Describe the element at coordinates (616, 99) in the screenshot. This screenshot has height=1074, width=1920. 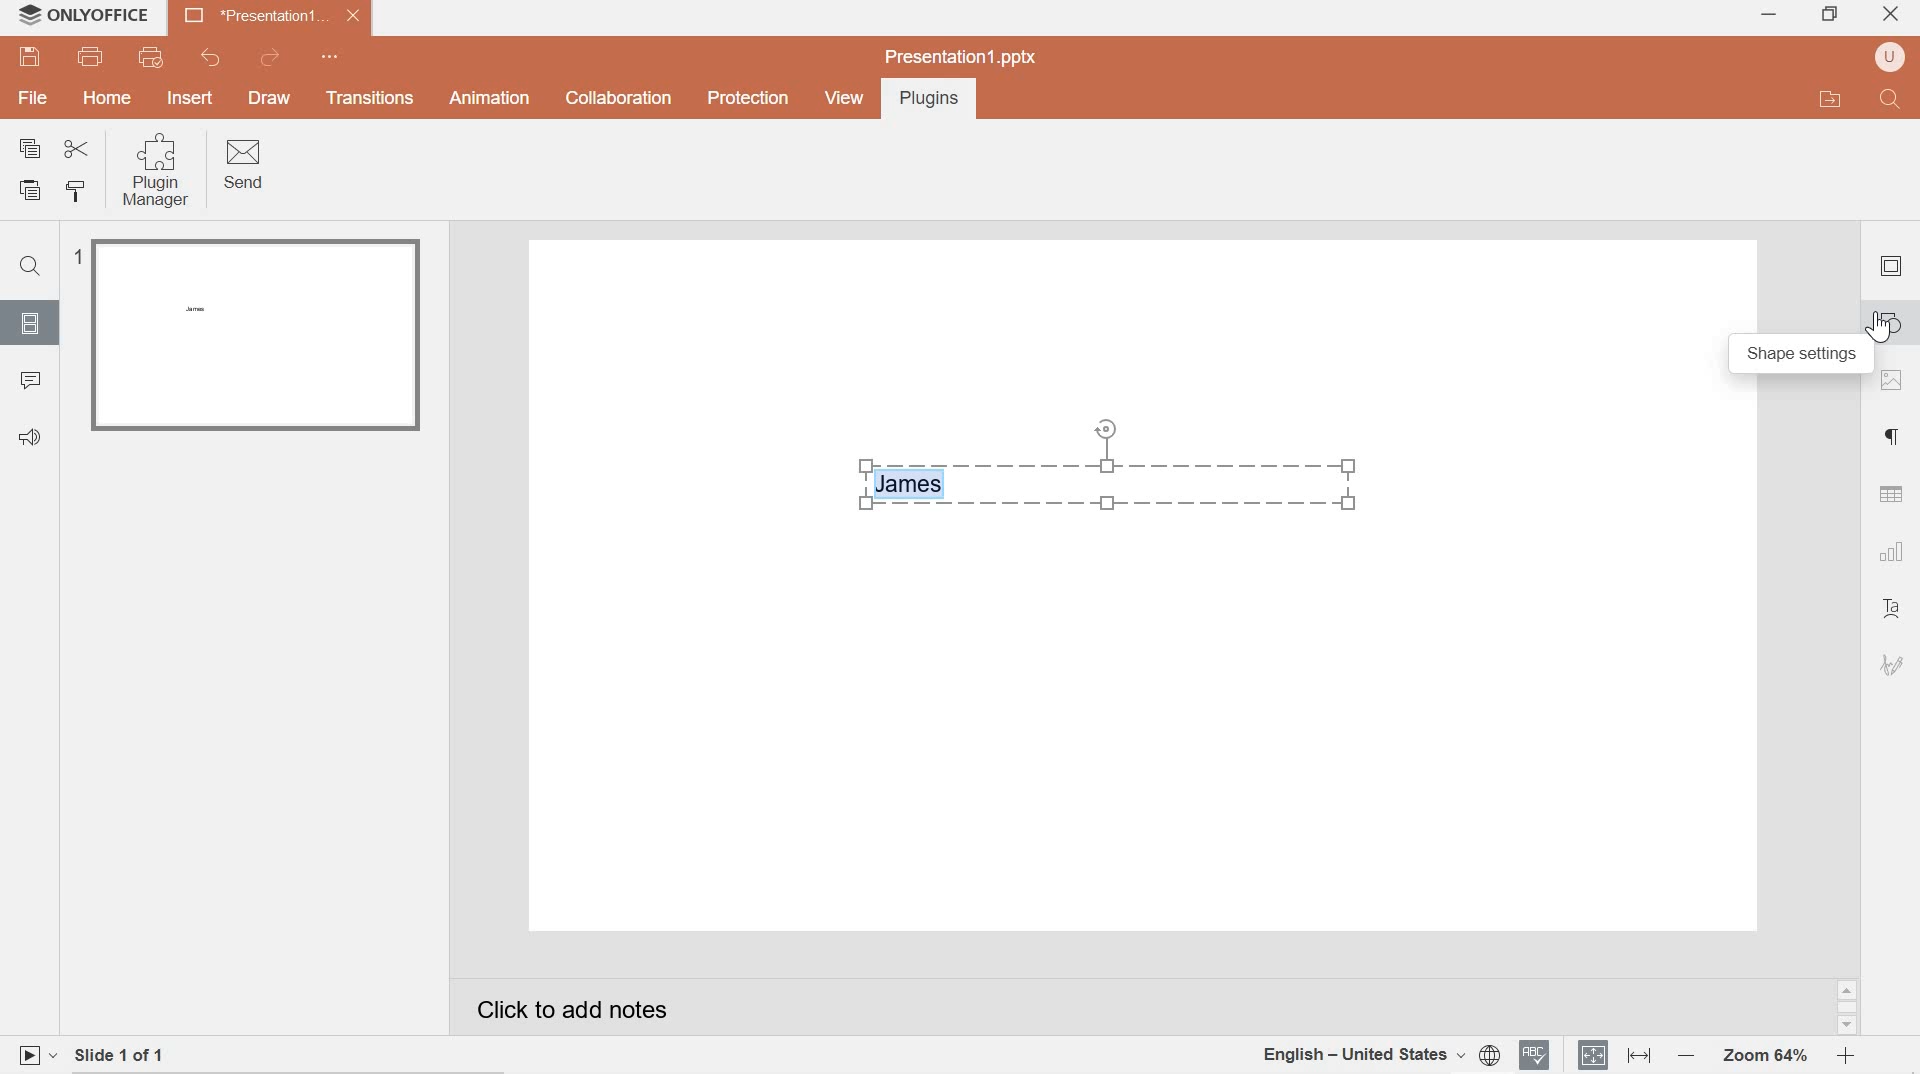
I see `collaboration` at that location.